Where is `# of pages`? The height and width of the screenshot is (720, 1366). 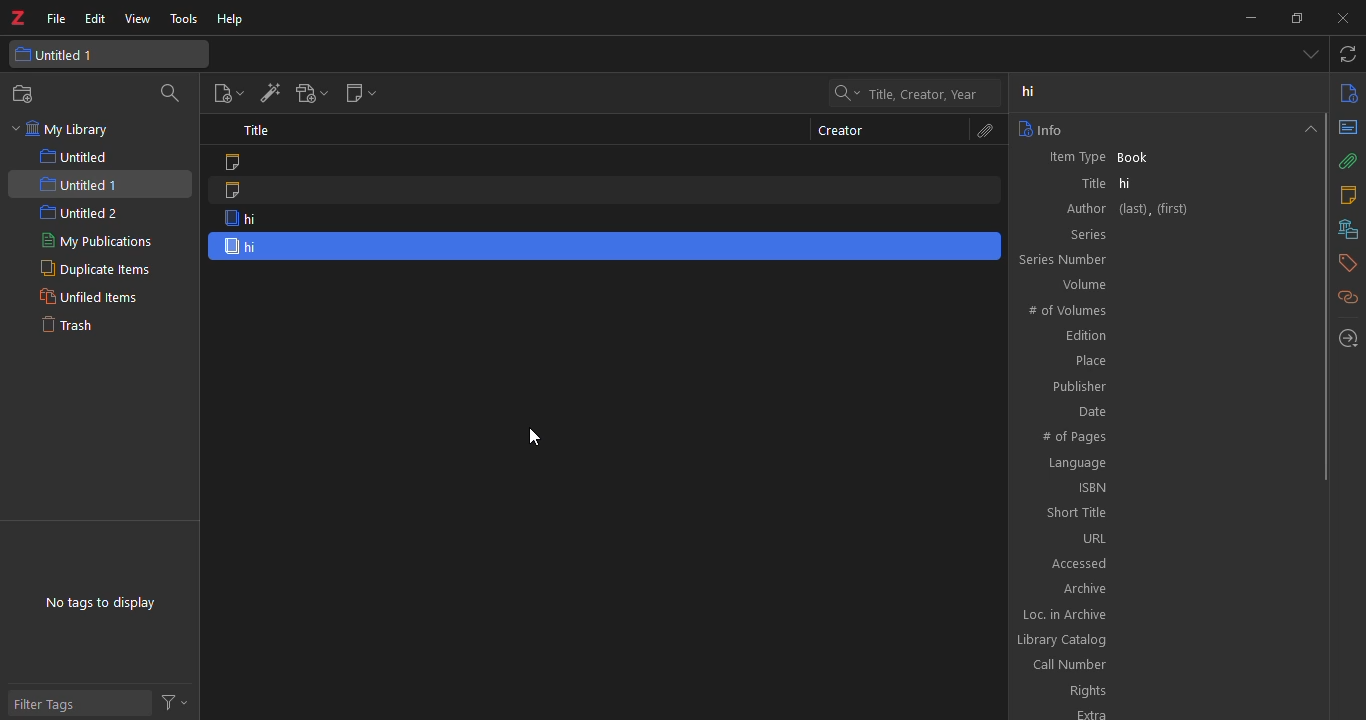 # of pages is located at coordinates (1074, 436).